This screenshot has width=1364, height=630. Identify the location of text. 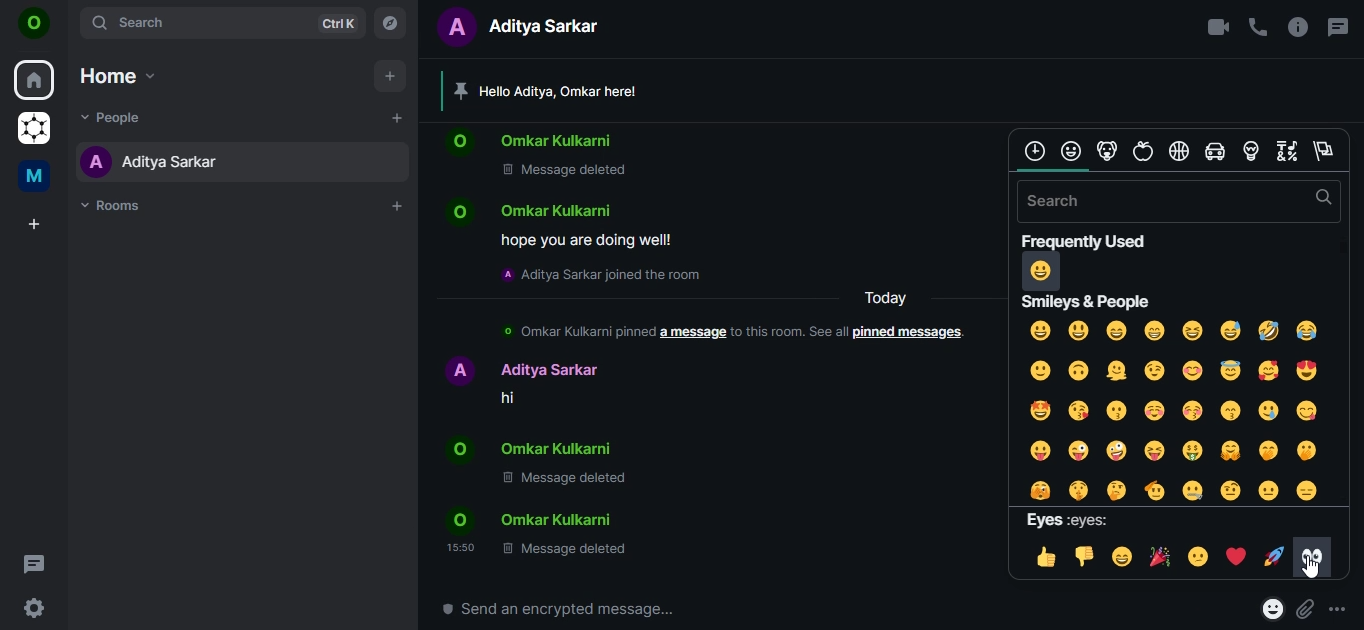
(706, 322).